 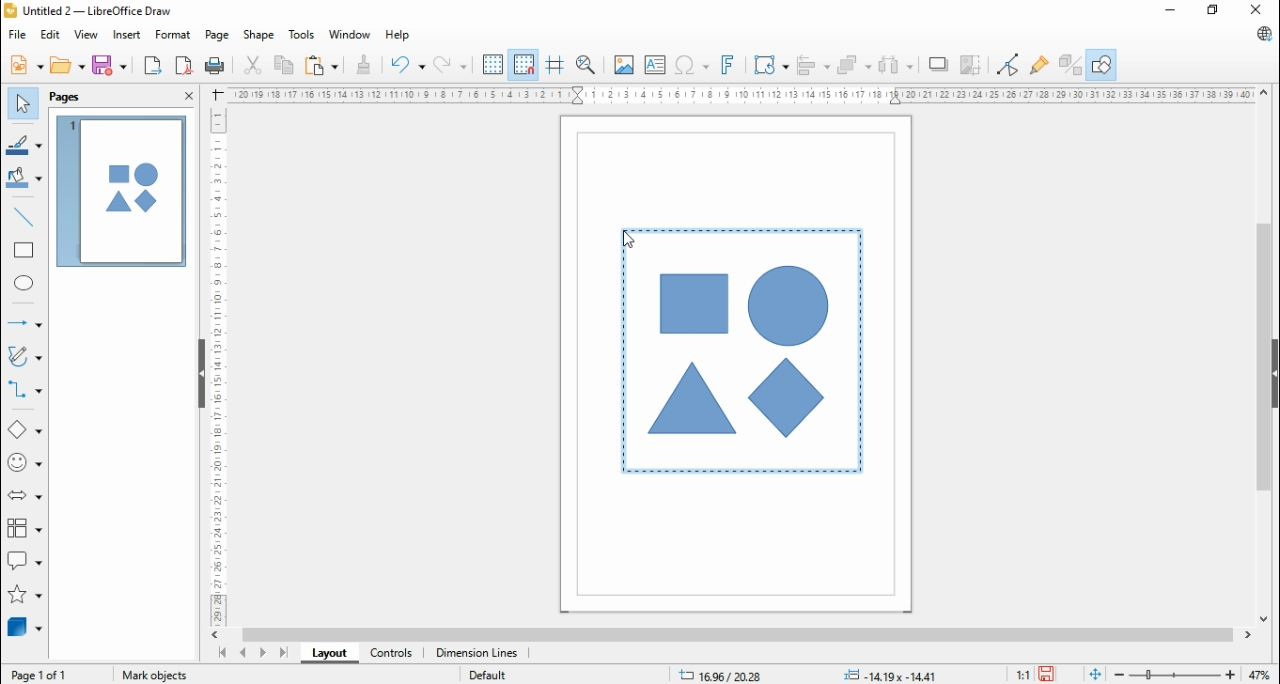 I want to click on insert fontwork text, so click(x=729, y=64).